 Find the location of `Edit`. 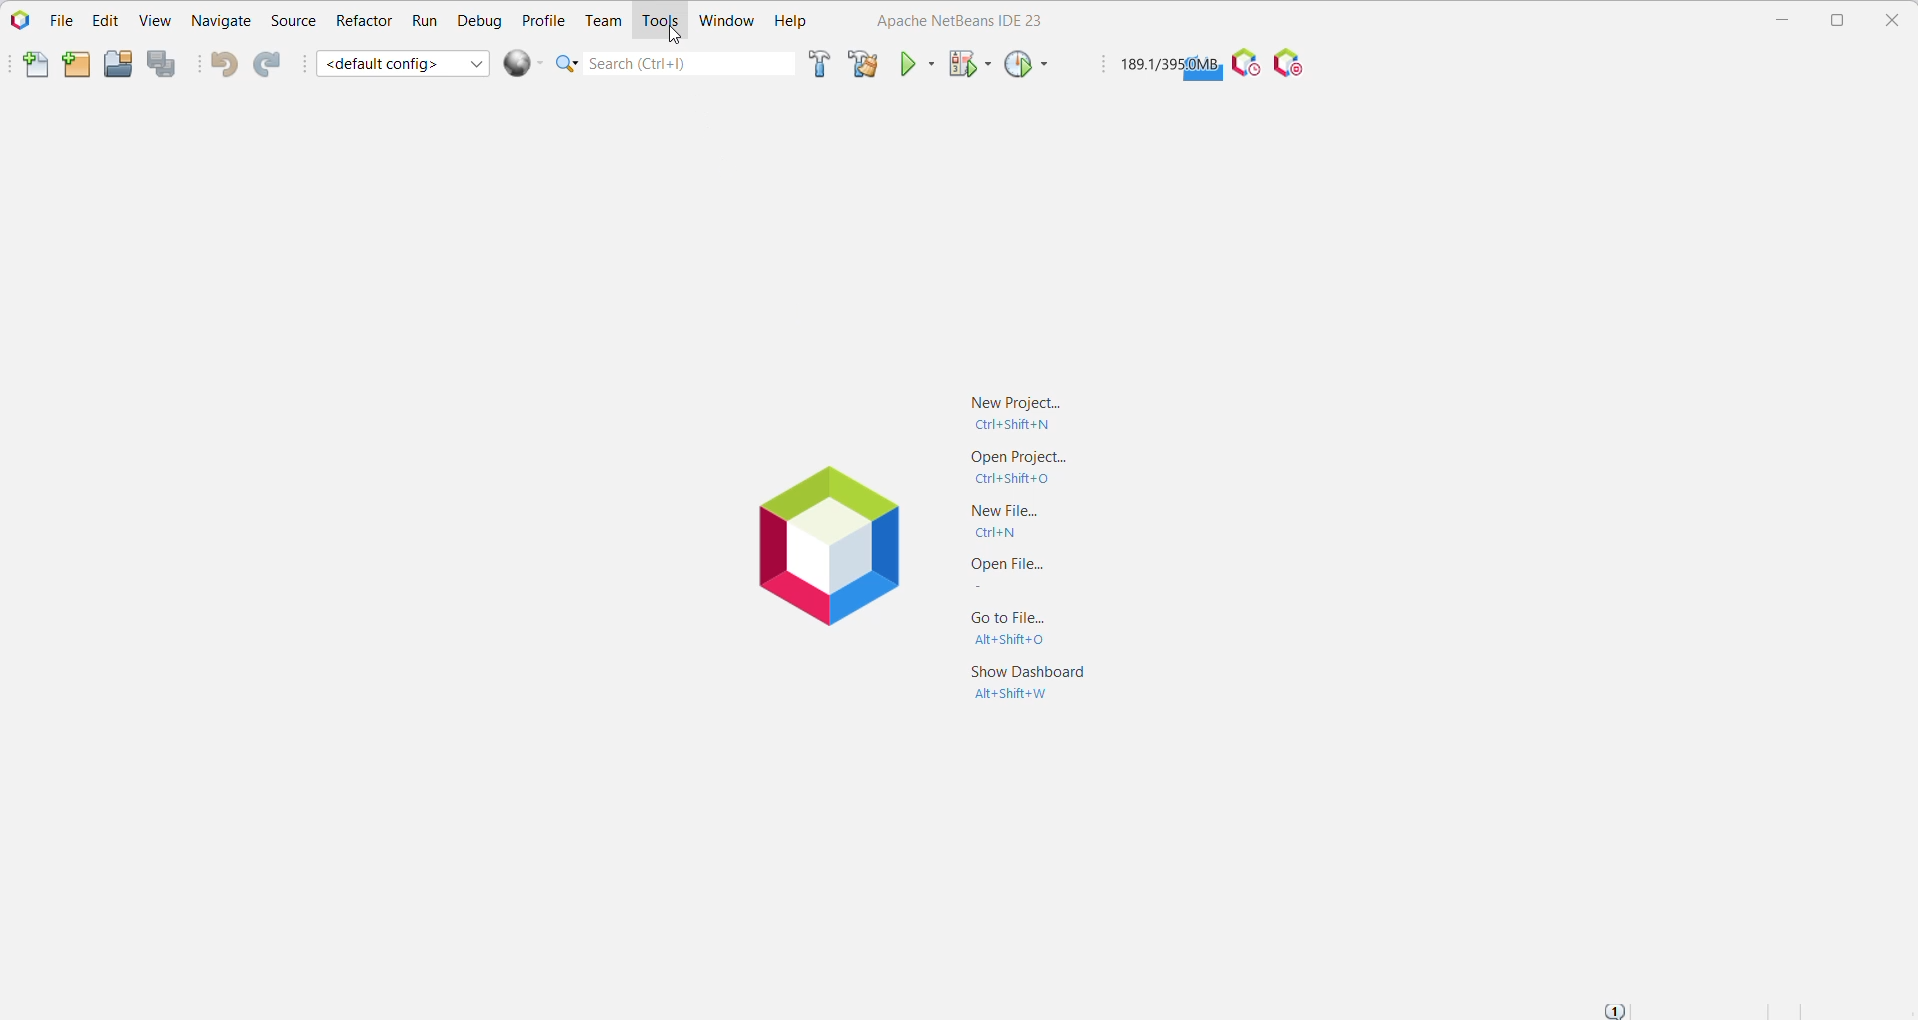

Edit is located at coordinates (102, 22).